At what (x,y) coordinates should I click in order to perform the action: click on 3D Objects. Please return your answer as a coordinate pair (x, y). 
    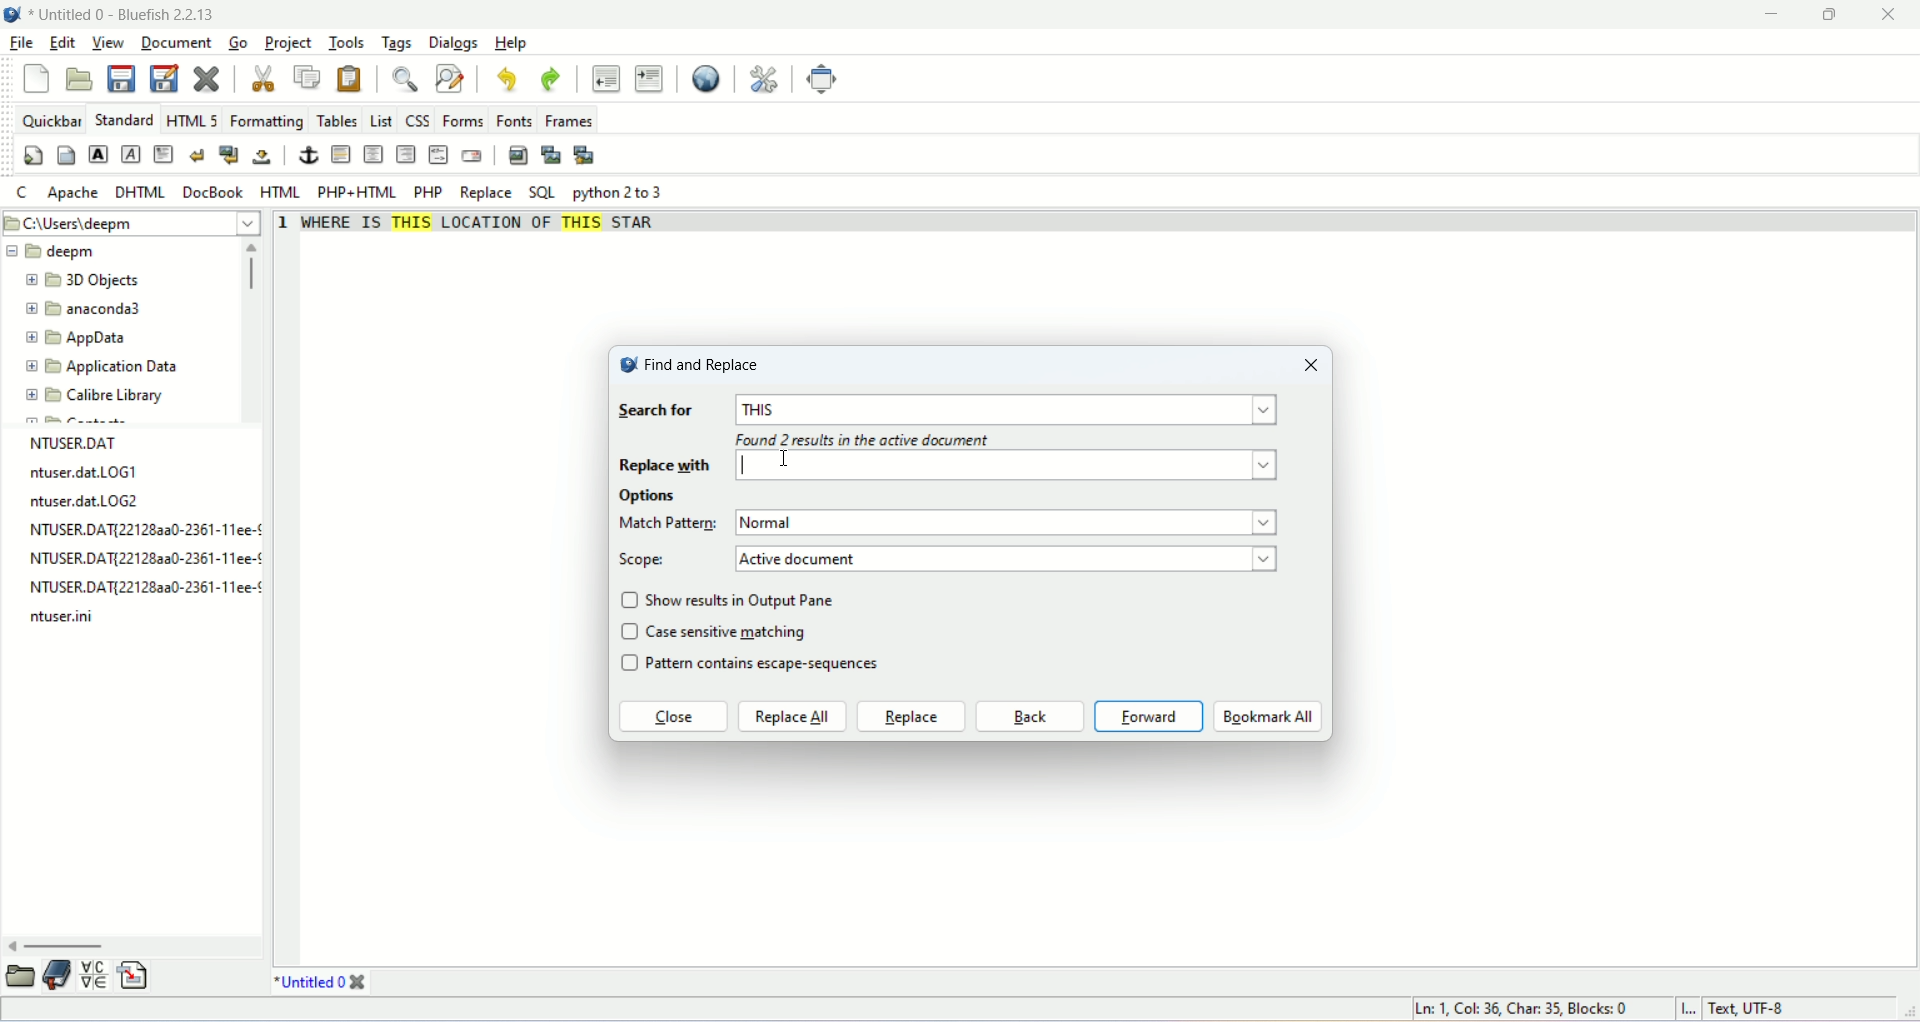
    Looking at the image, I should click on (85, 282).